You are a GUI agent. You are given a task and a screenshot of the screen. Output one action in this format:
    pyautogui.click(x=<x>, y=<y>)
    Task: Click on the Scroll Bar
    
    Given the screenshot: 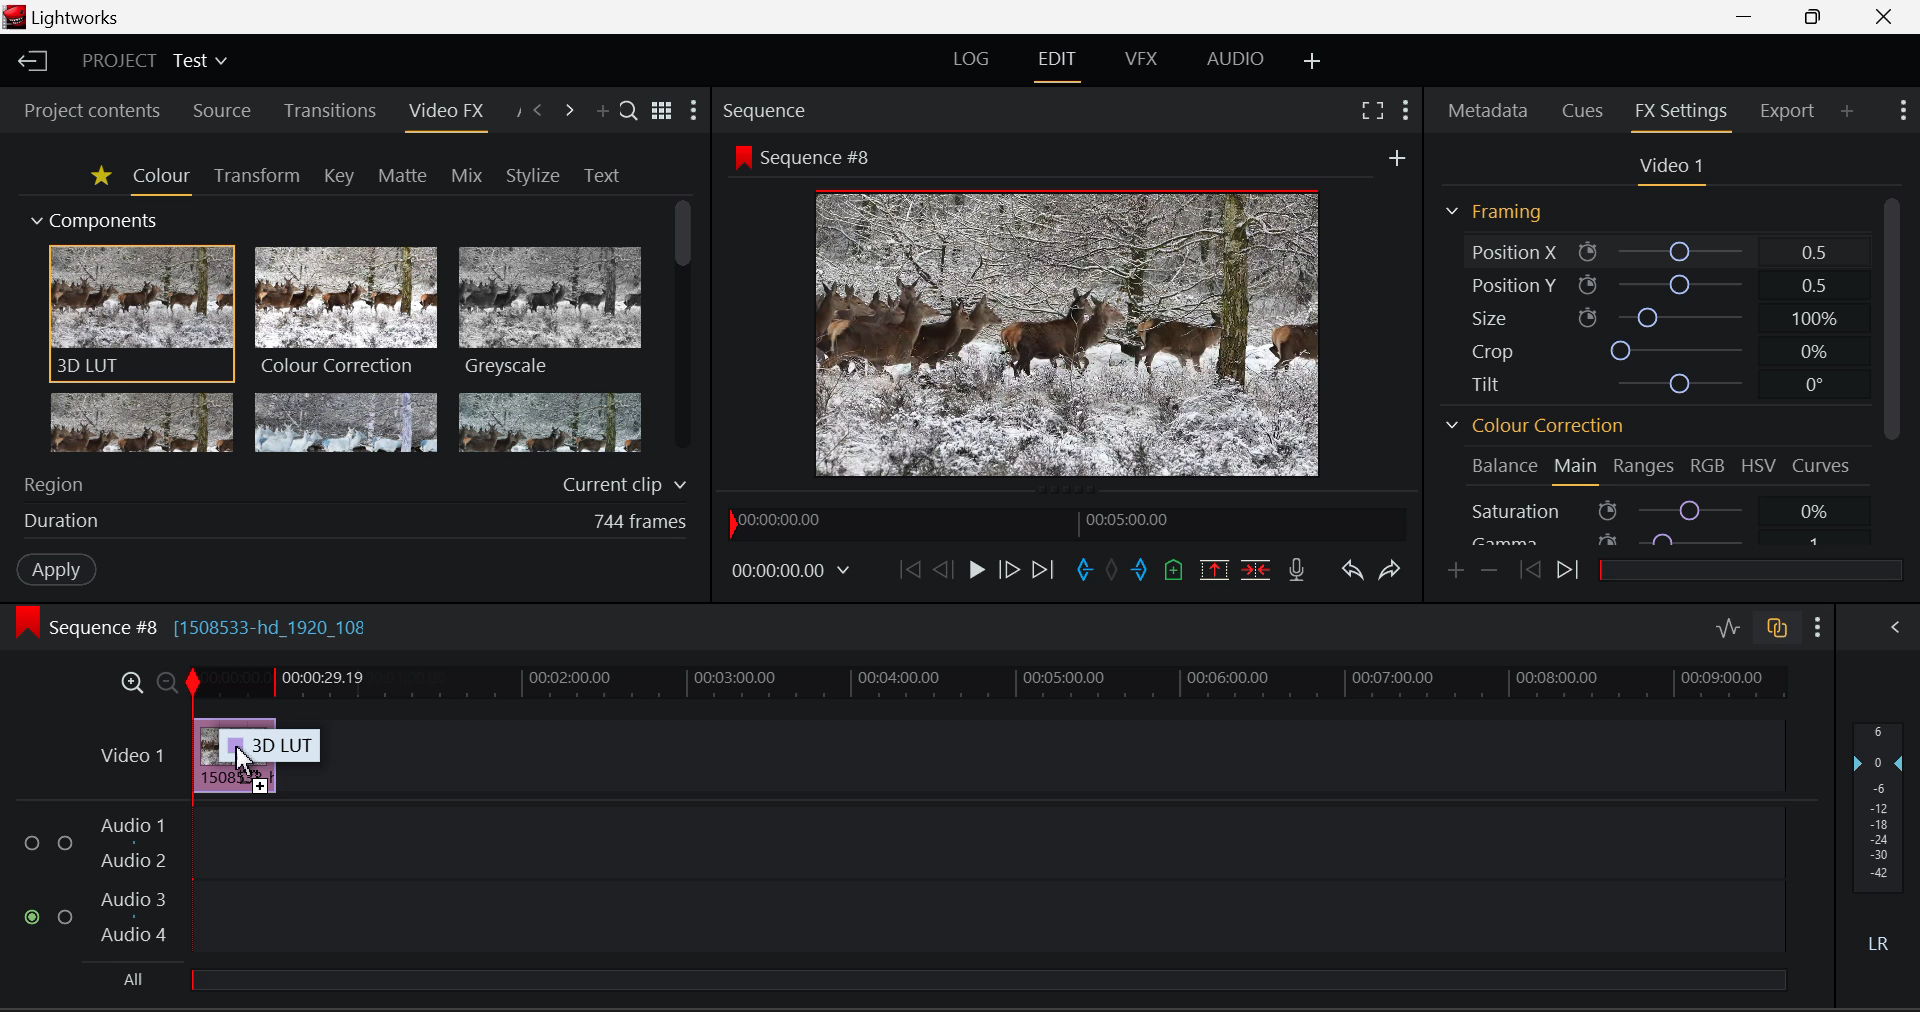 What is the action you would take?
    pyautogui.click(x=680, y=329)
    